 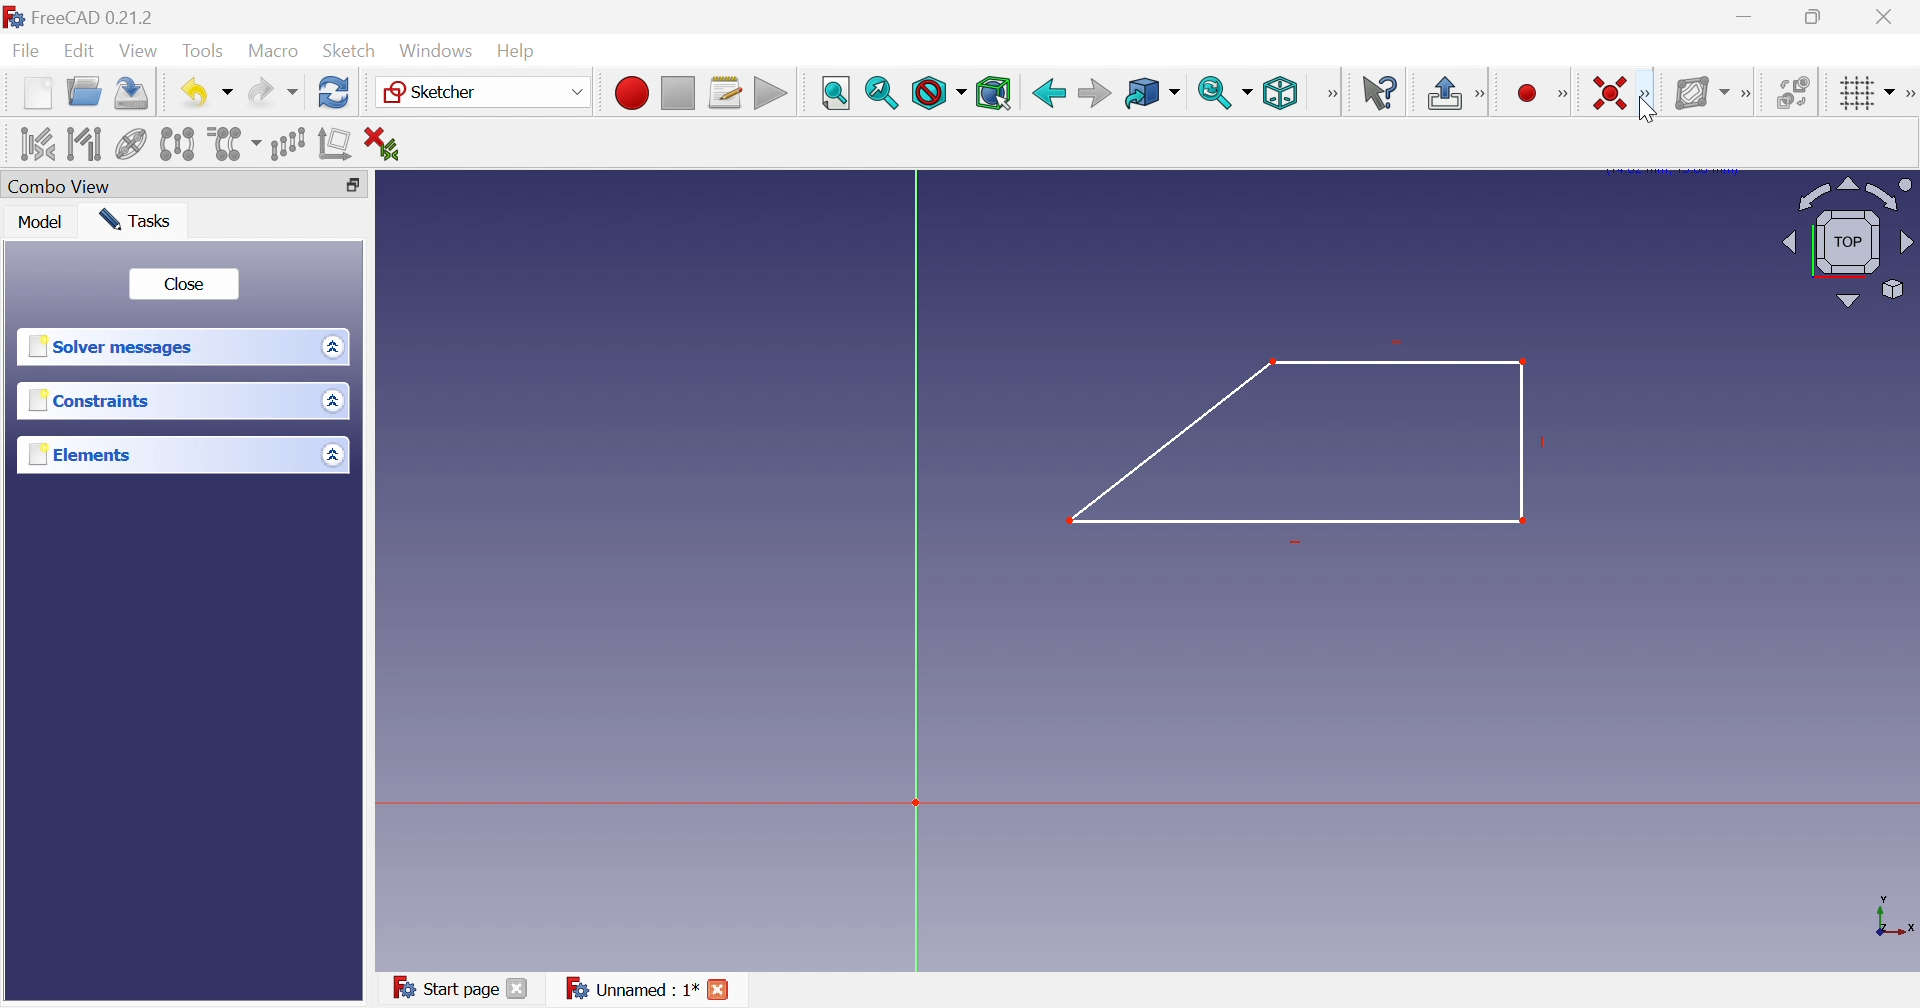 What do you see at coordinates (1888, 17) in the screenshot?
I see `Close` at bounding box center [1888, 17].